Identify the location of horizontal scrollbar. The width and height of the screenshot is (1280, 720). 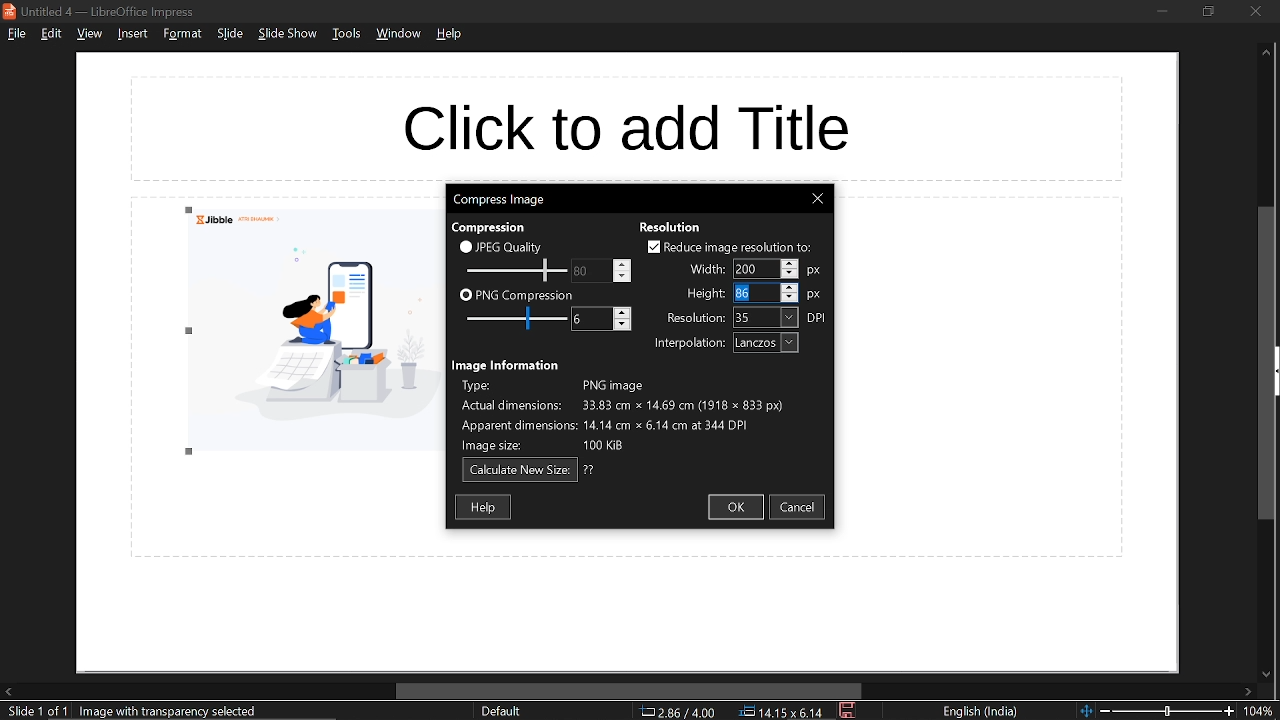
(630, 691).